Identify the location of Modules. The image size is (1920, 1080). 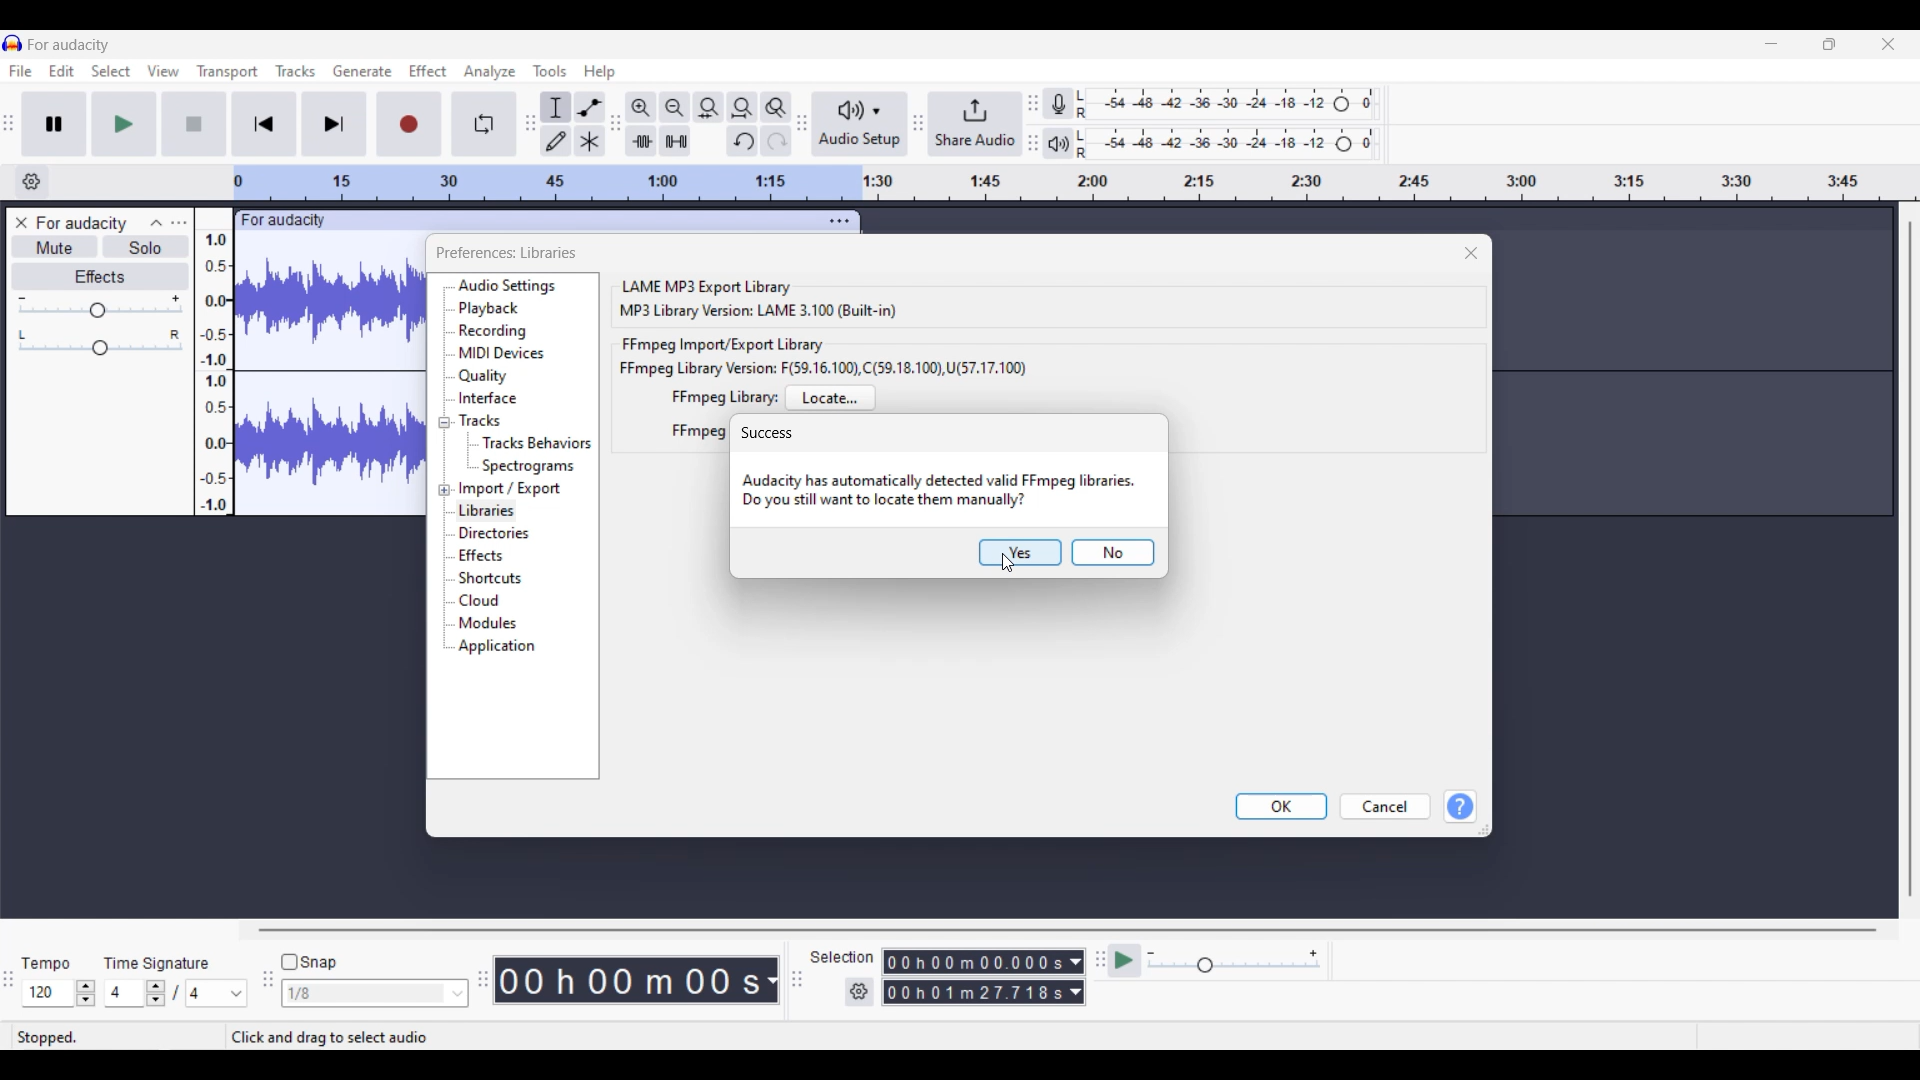
(492, 623).